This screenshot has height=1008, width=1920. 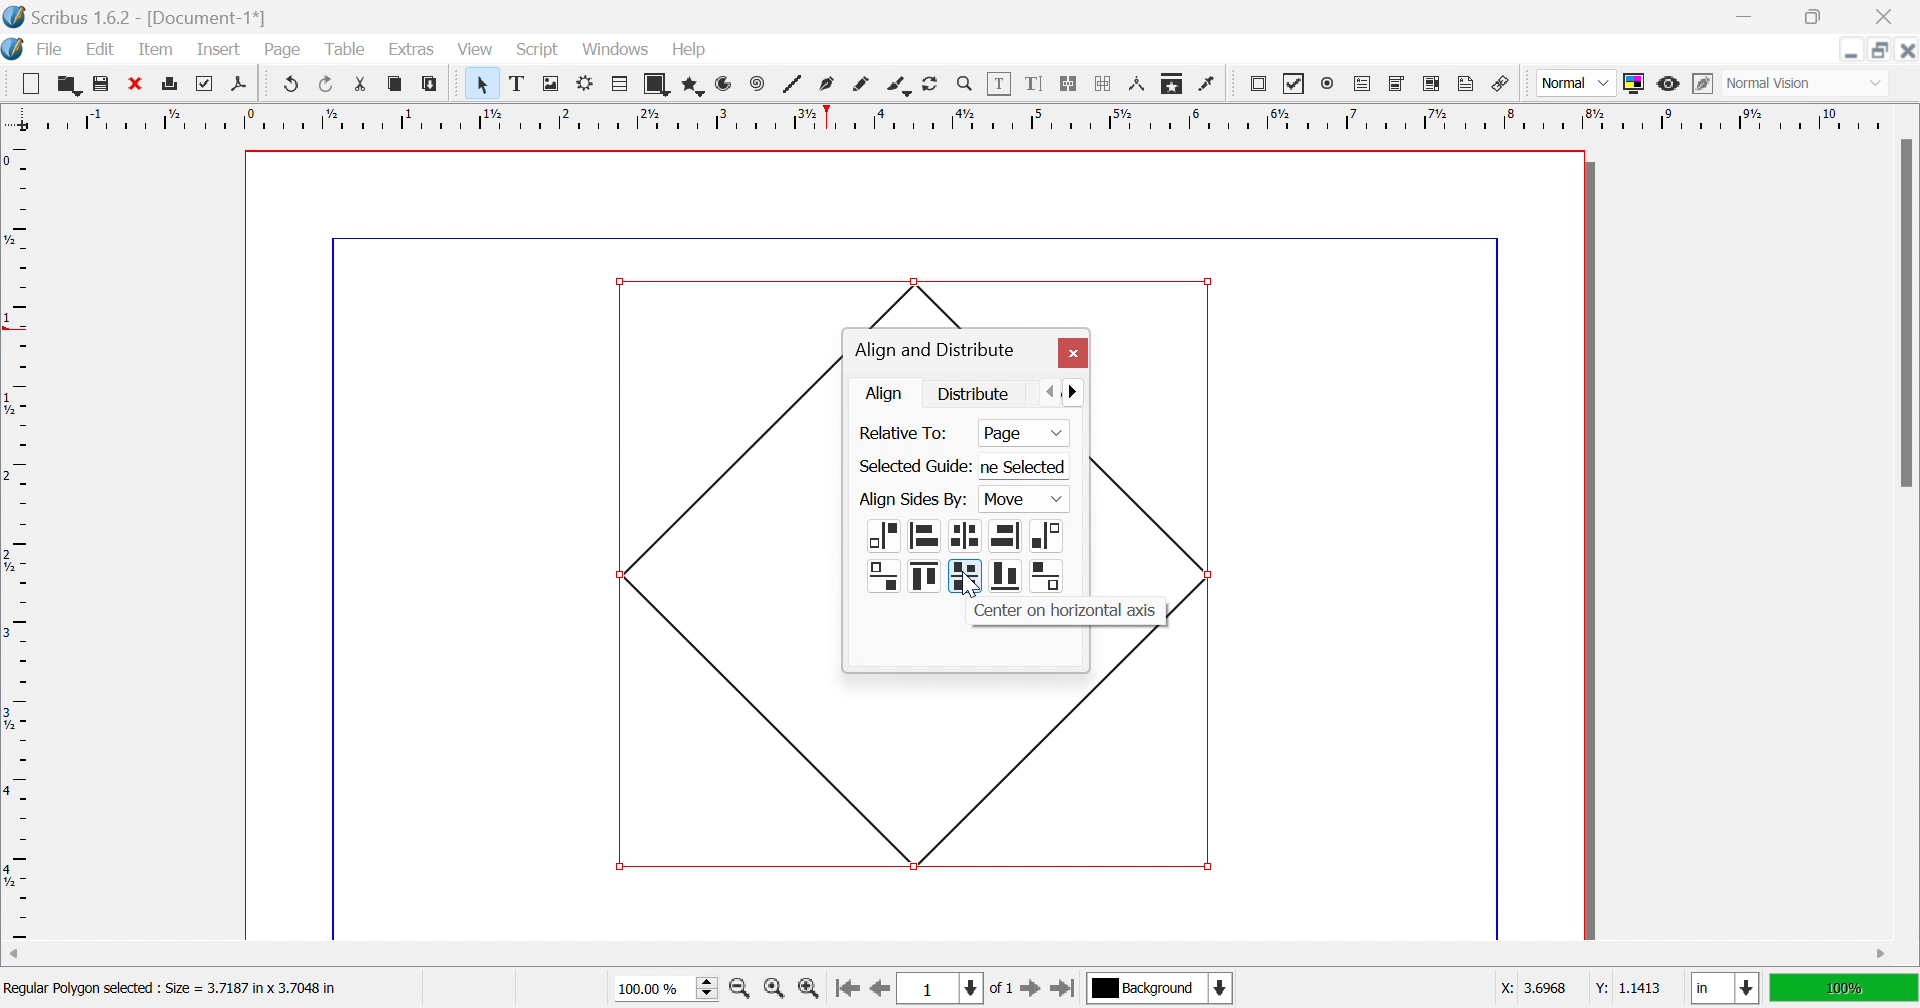 What do you see at coordinates (793, 83) in the screenshot?
I see `Line` at bounding box center [793, 83].